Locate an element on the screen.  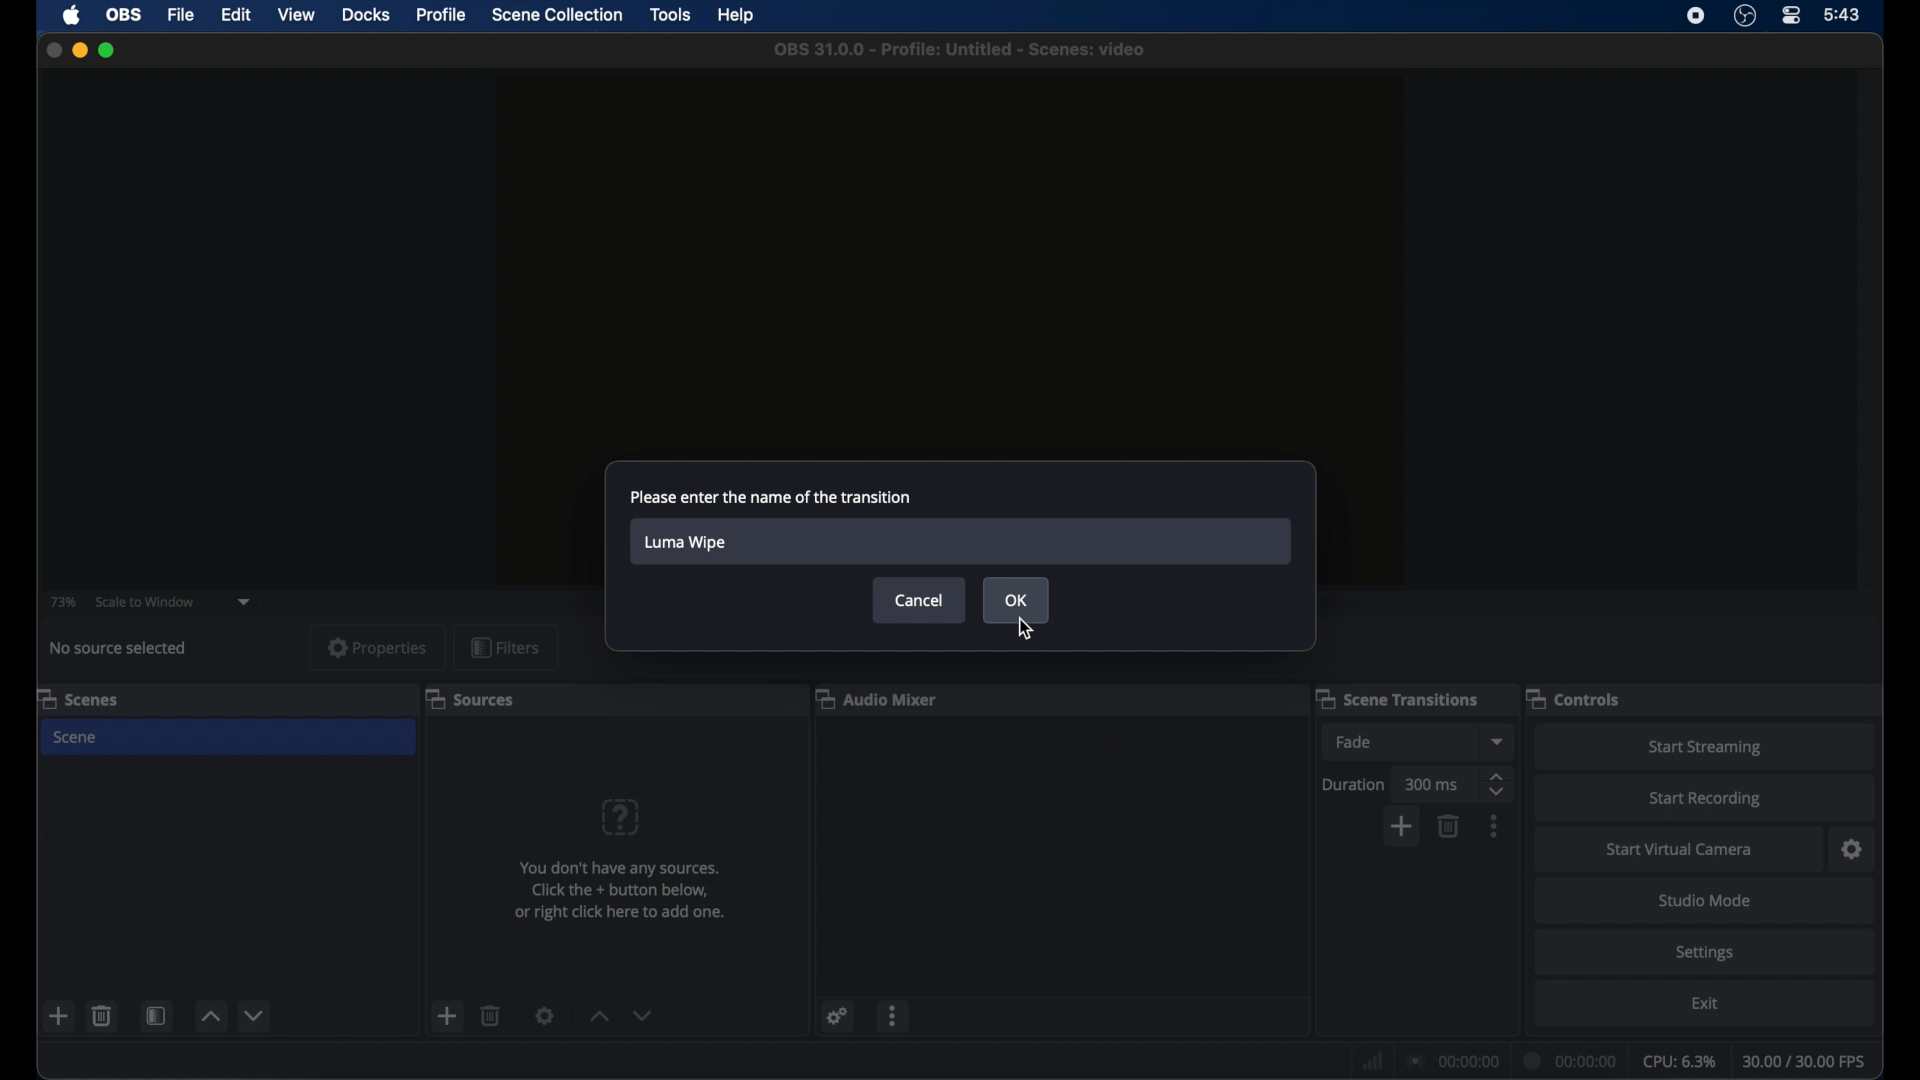
filters is located at coordinates (506, 647).